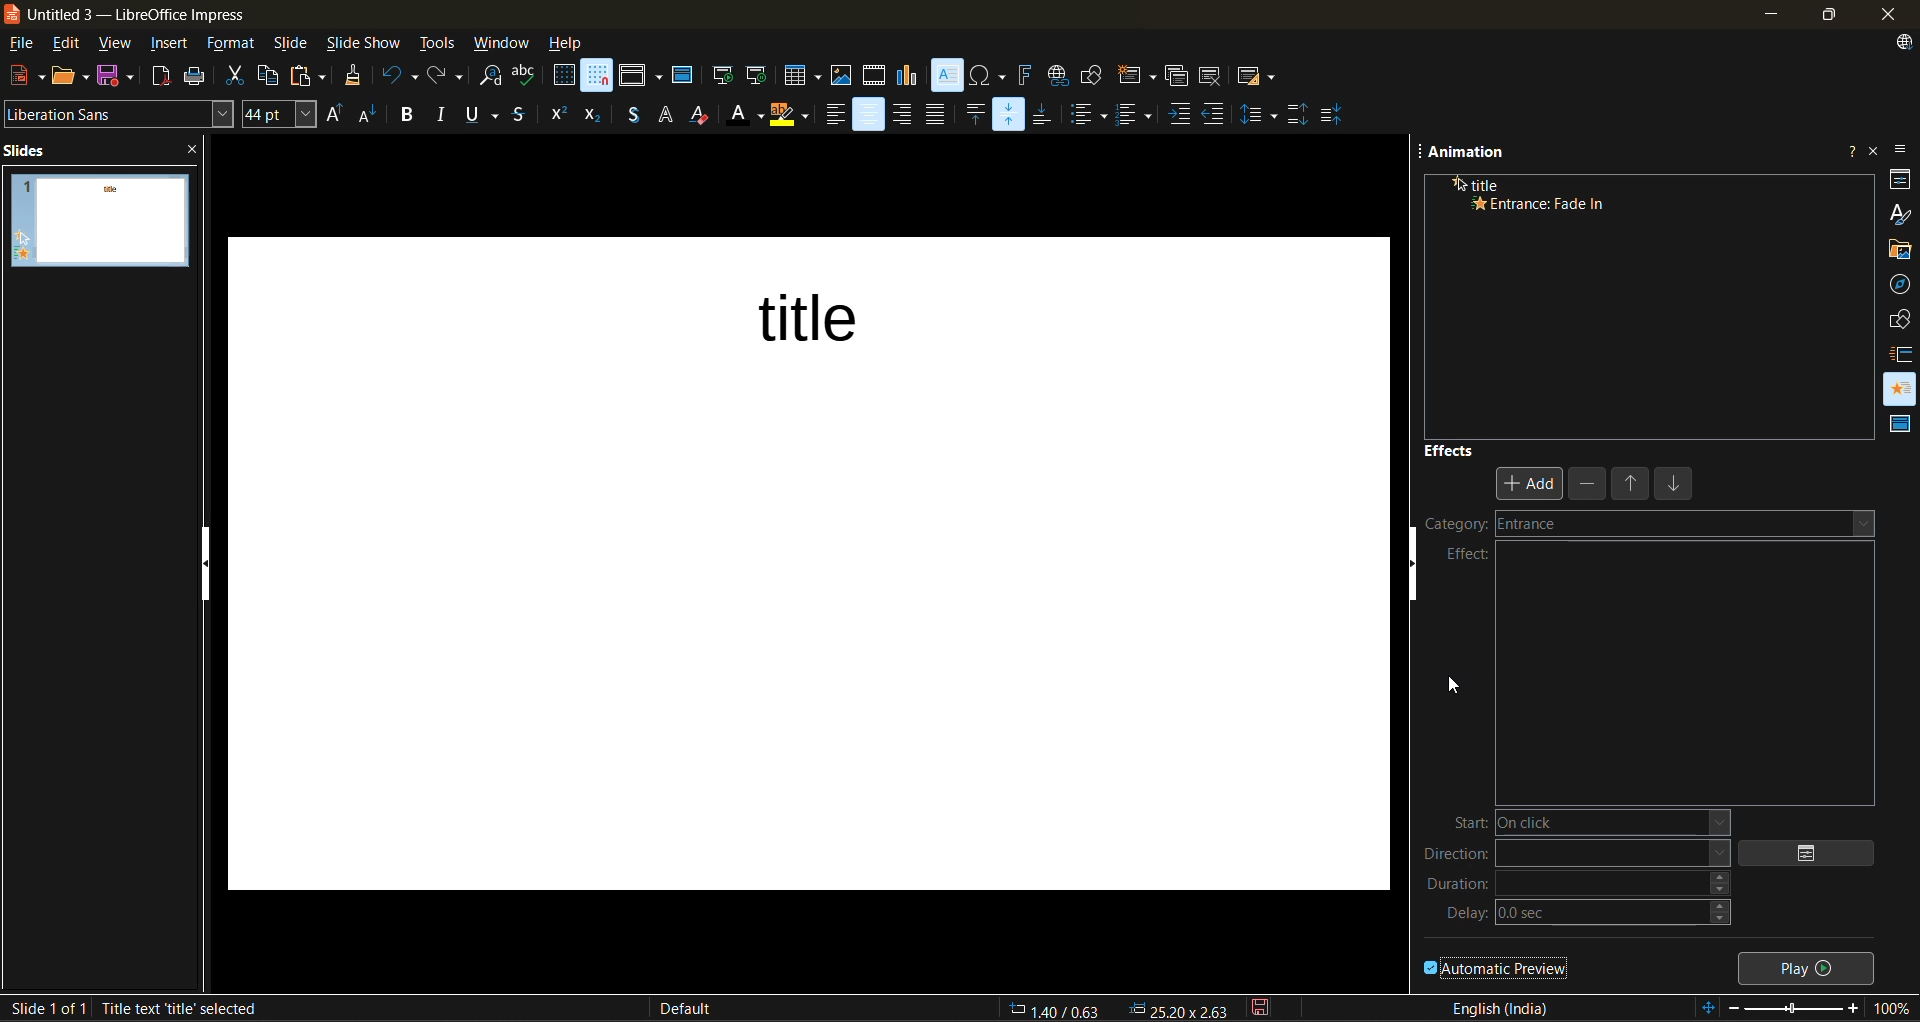 The image size is (1920, 1022). I want to click on First select the slide element and then click ‘Add’ to add an
animation effect., so click(1647, 298).